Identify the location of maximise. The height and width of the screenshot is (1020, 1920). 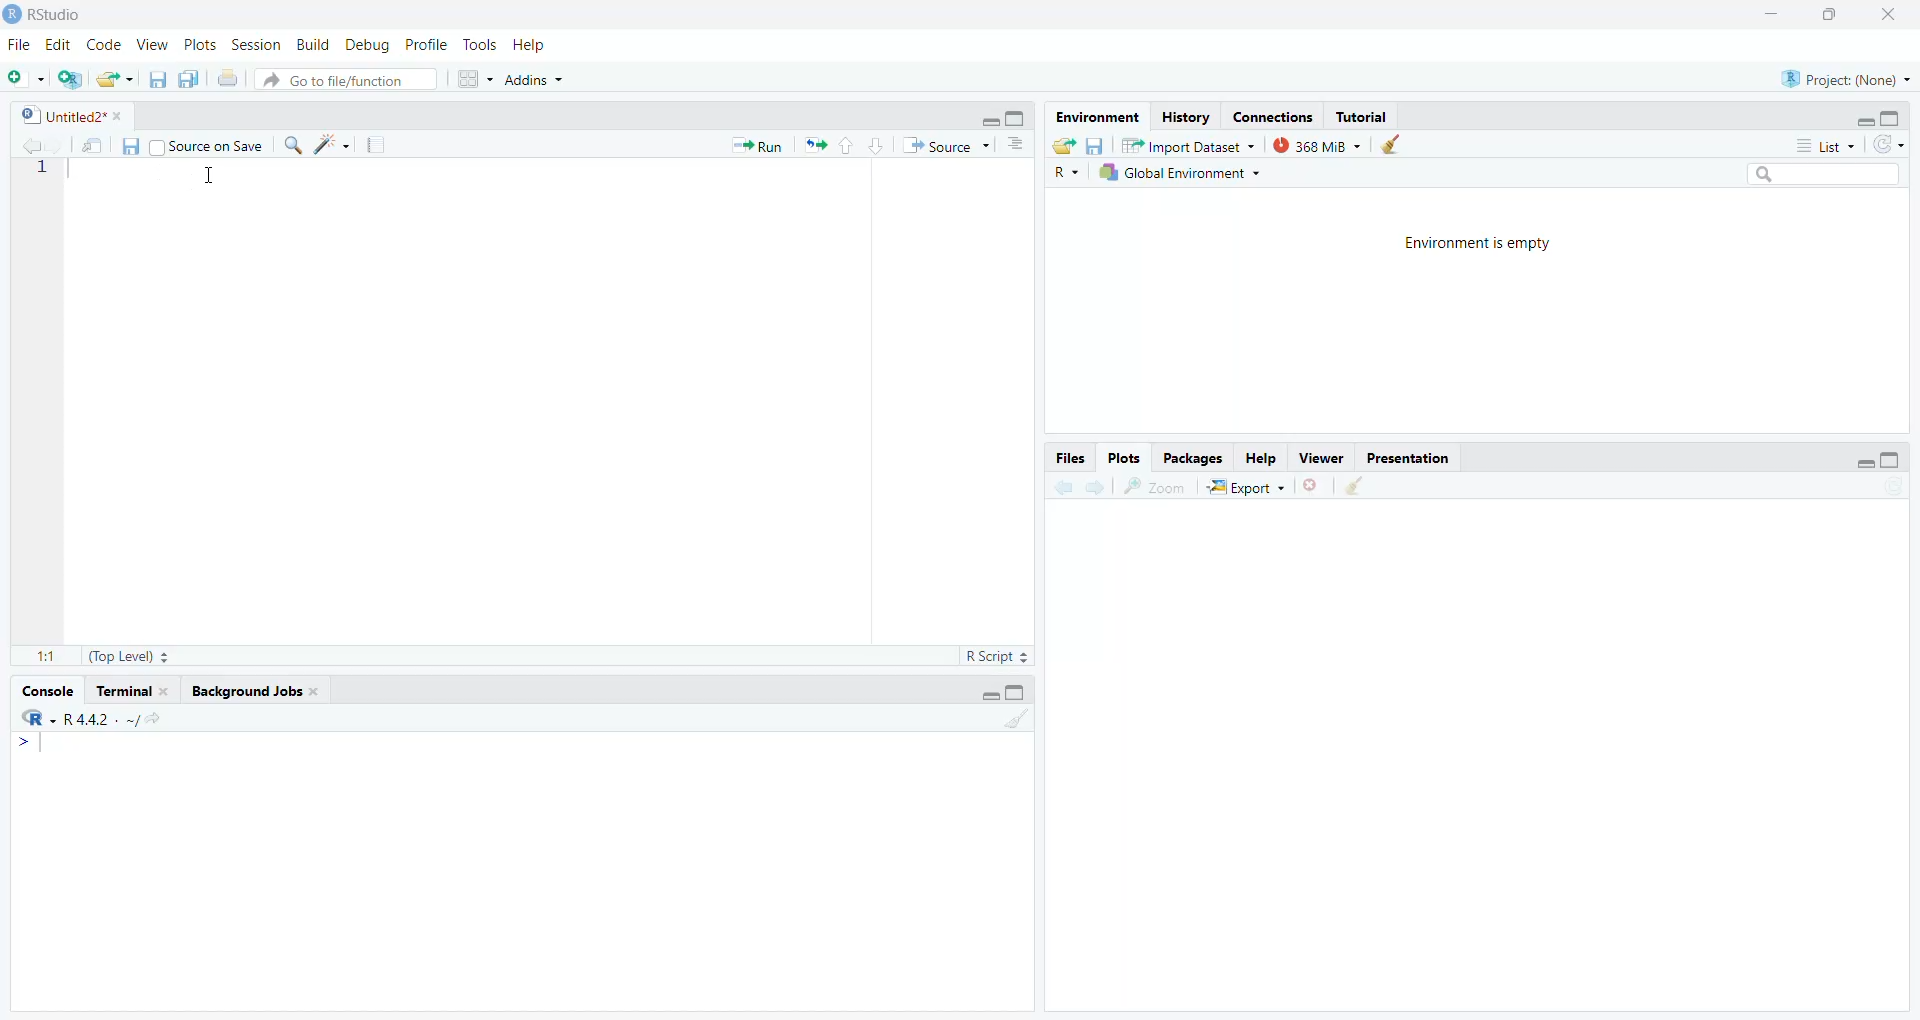
(1899, 115).